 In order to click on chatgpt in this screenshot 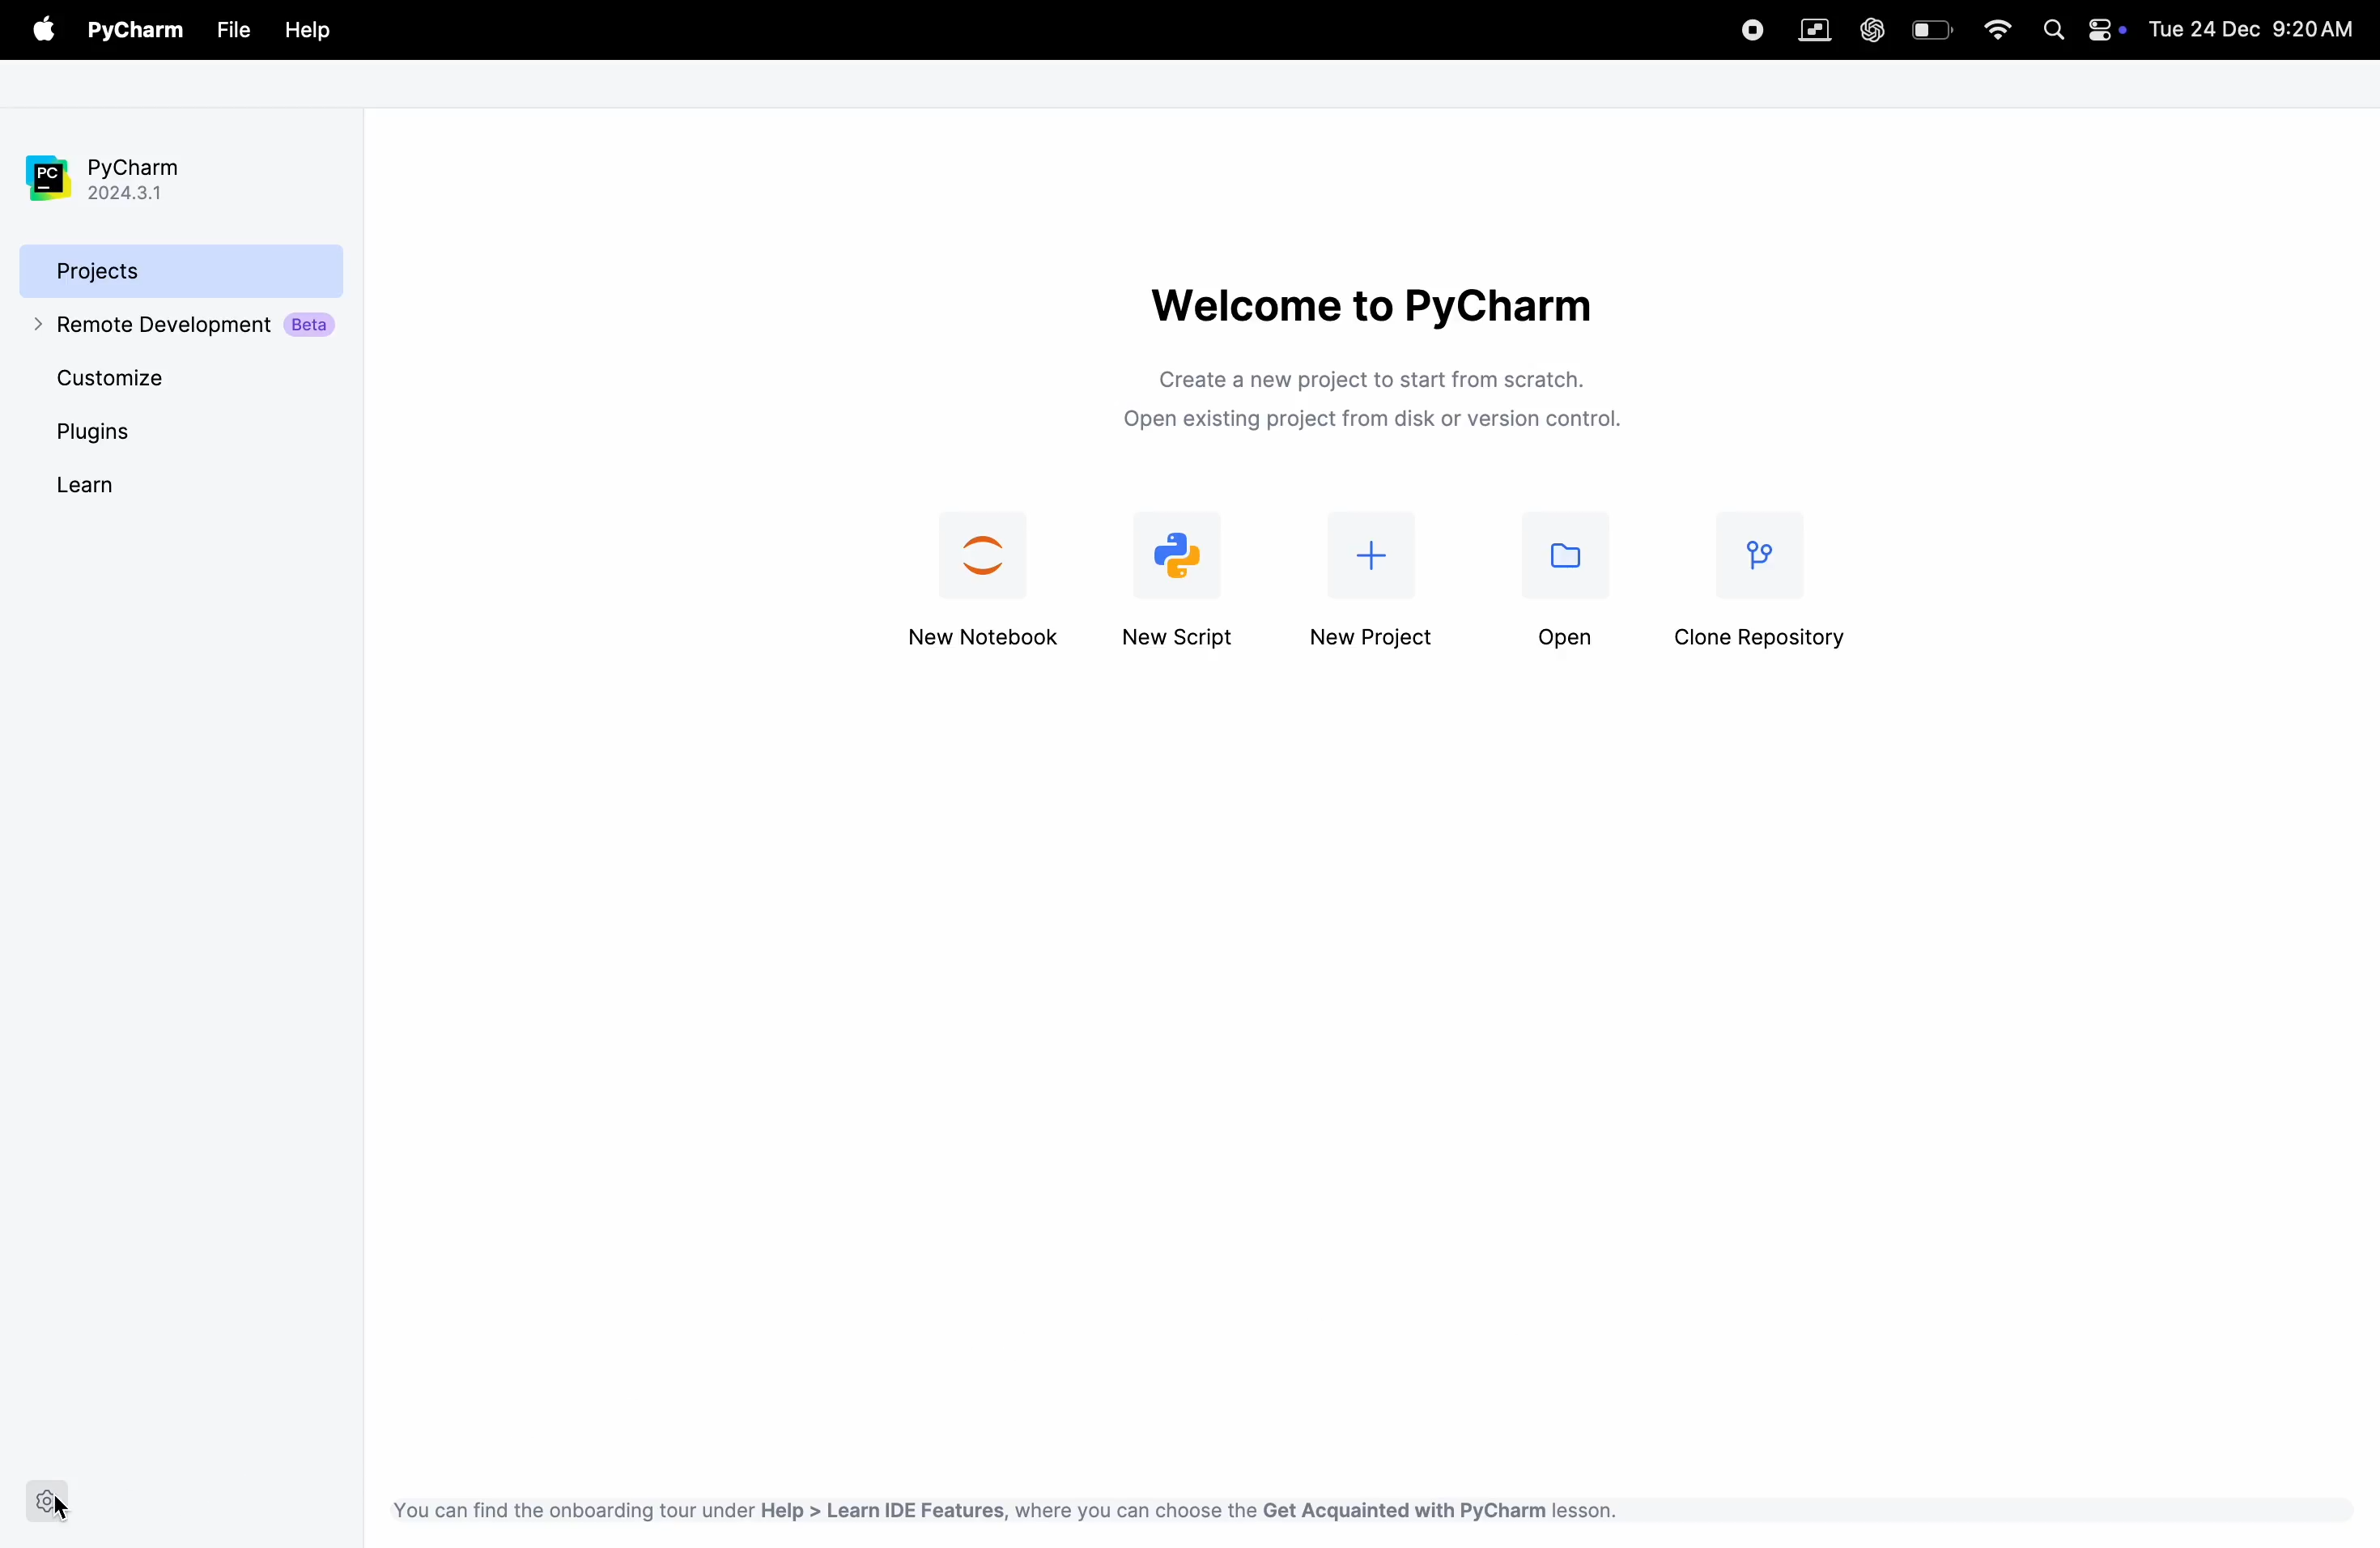, I will do `click(1870, 30)`.